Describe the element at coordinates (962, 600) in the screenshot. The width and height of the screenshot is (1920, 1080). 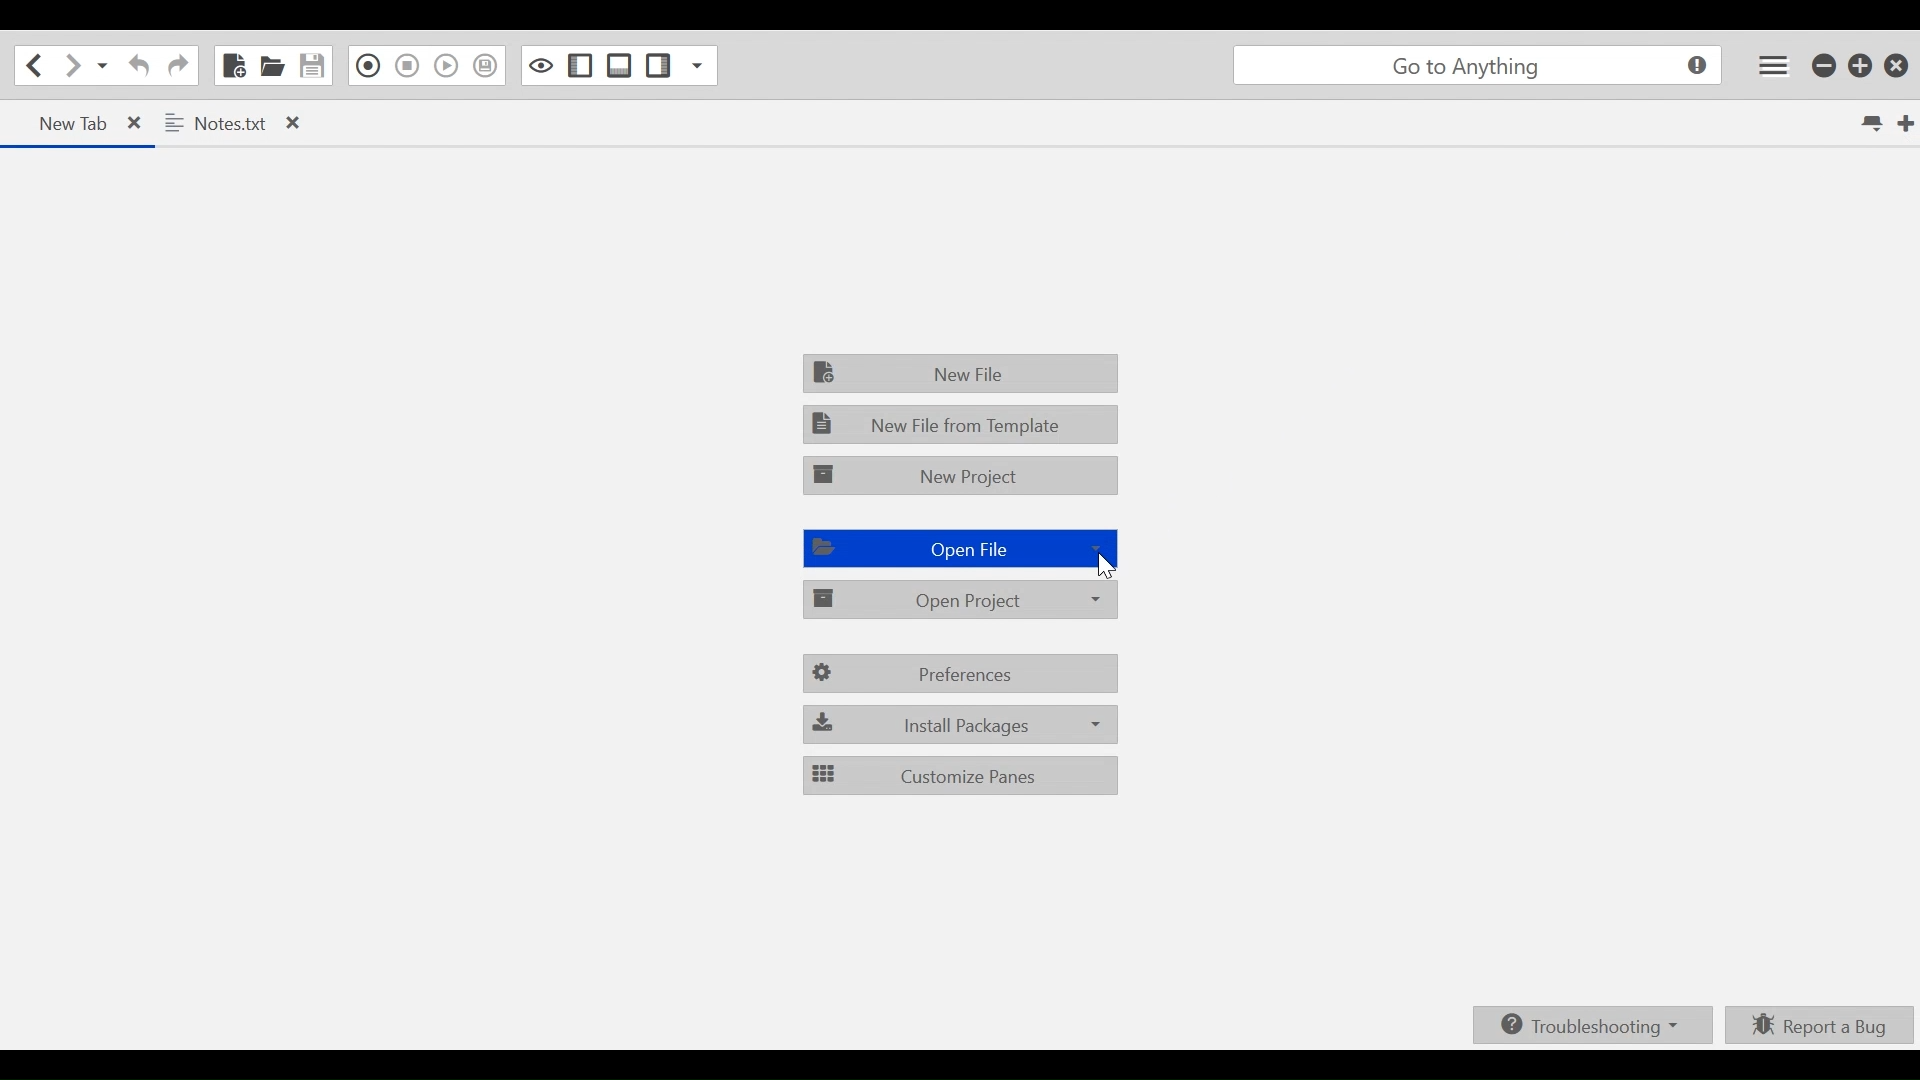
I see `Open Project` at that location.